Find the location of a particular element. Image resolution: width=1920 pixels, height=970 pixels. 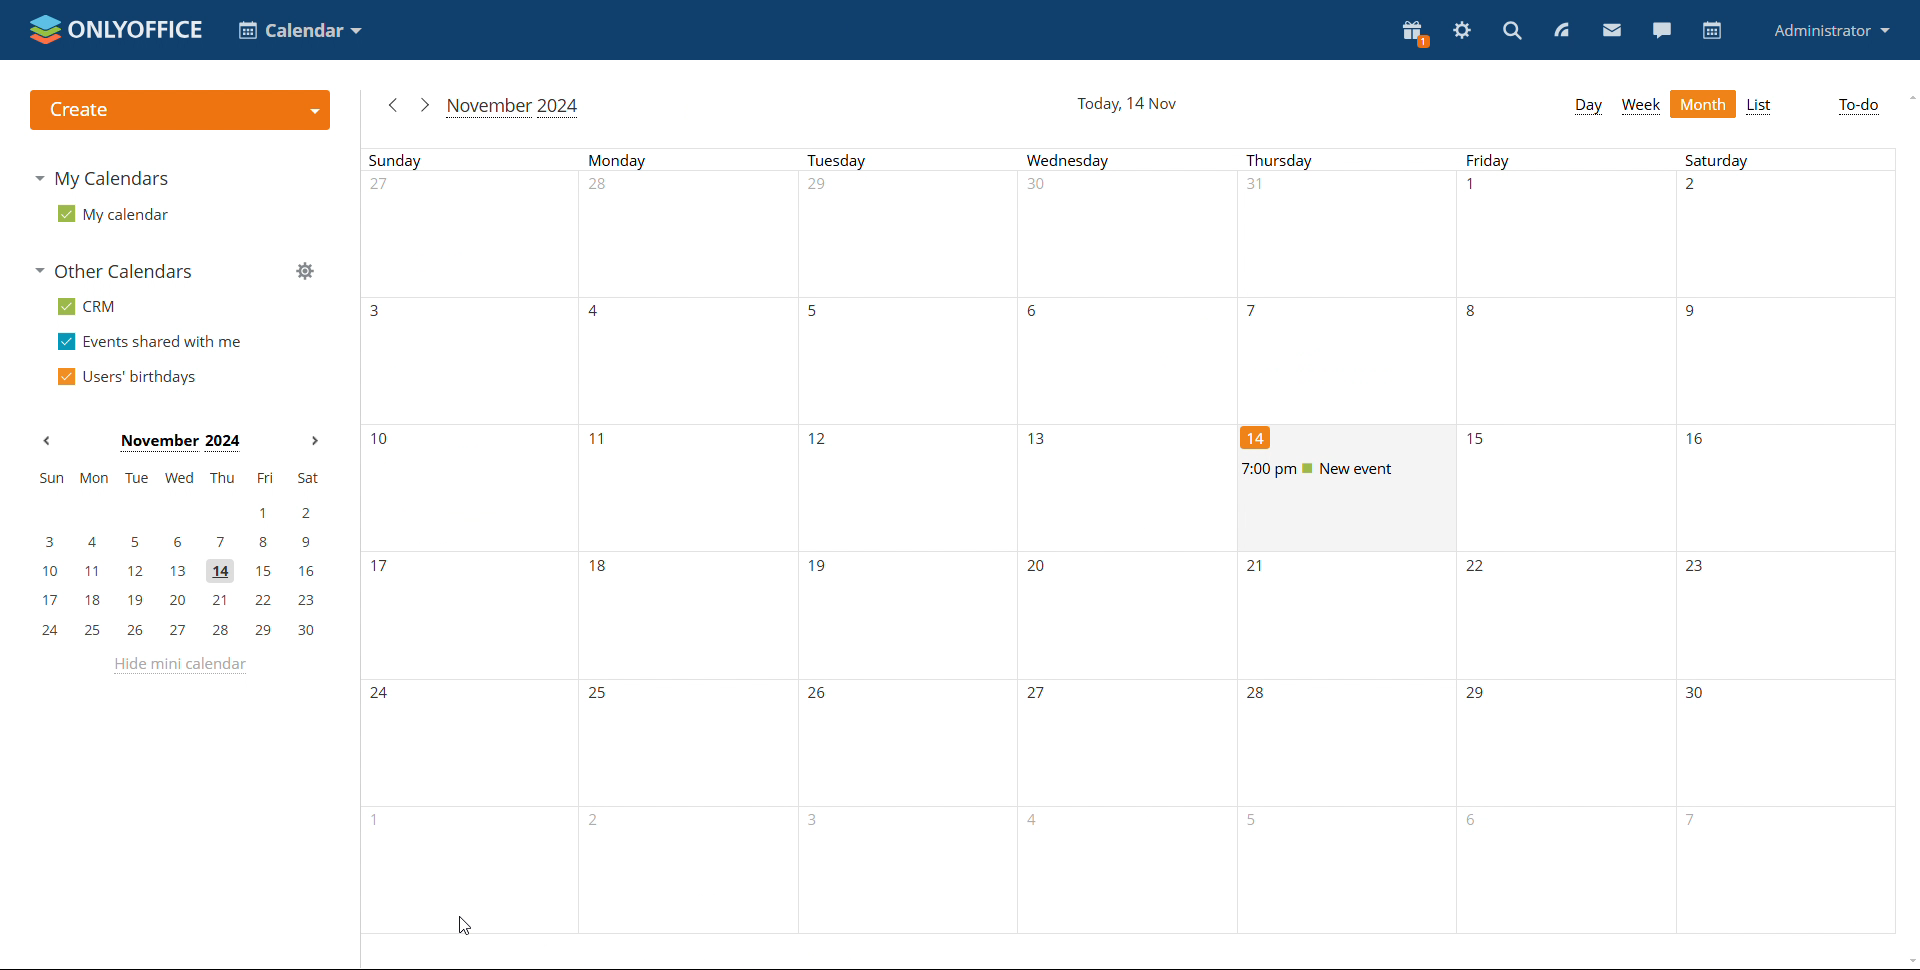

number is located at coordinates (1478, 441).